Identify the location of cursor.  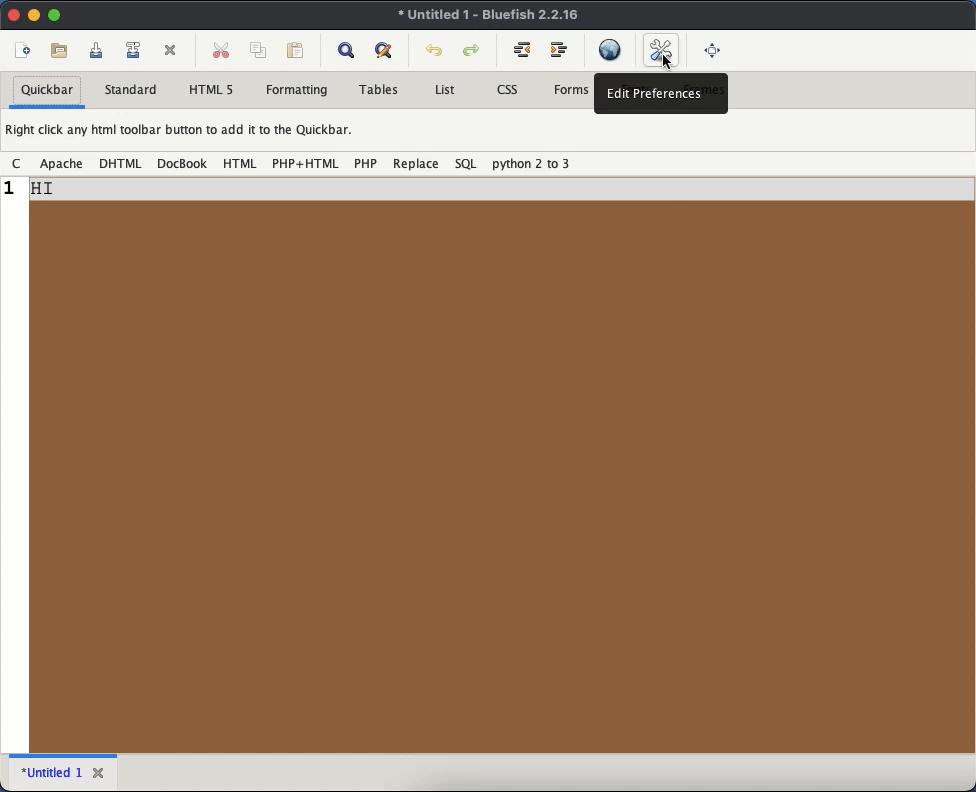
(666, 60).